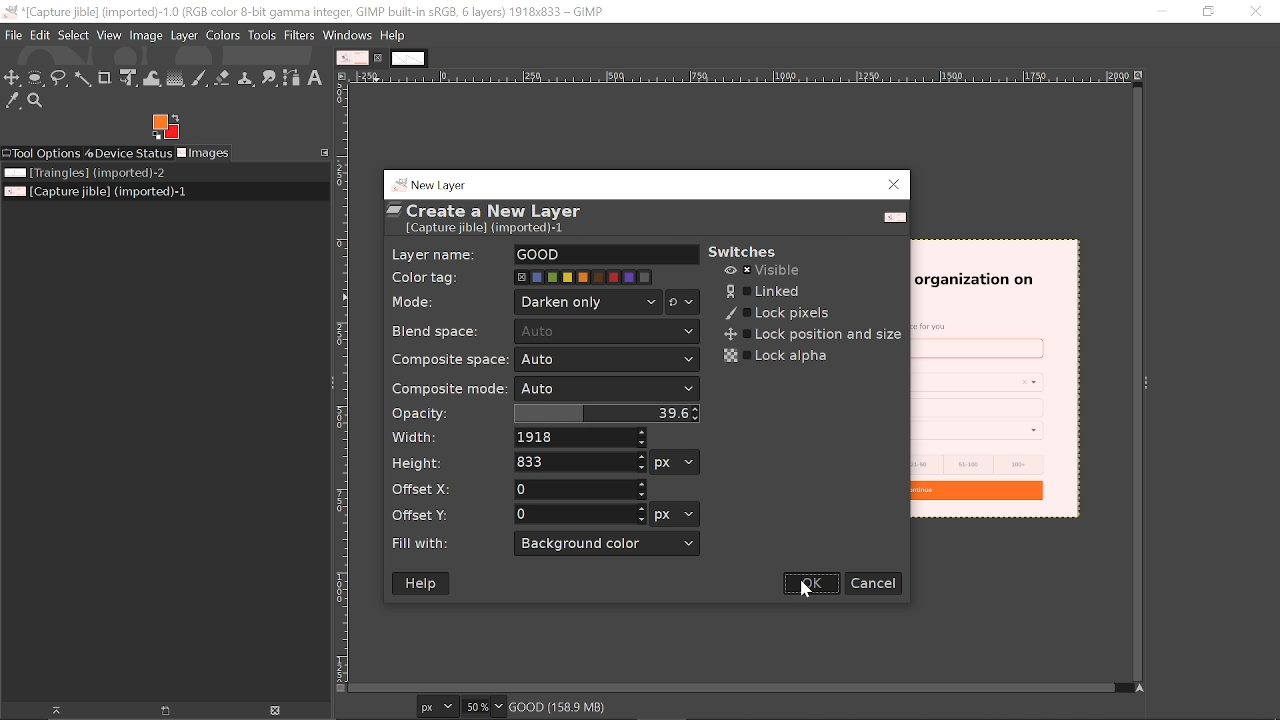 This screenshot has width=1280, height=720. I want to click on Offset units, so click(673, 514).